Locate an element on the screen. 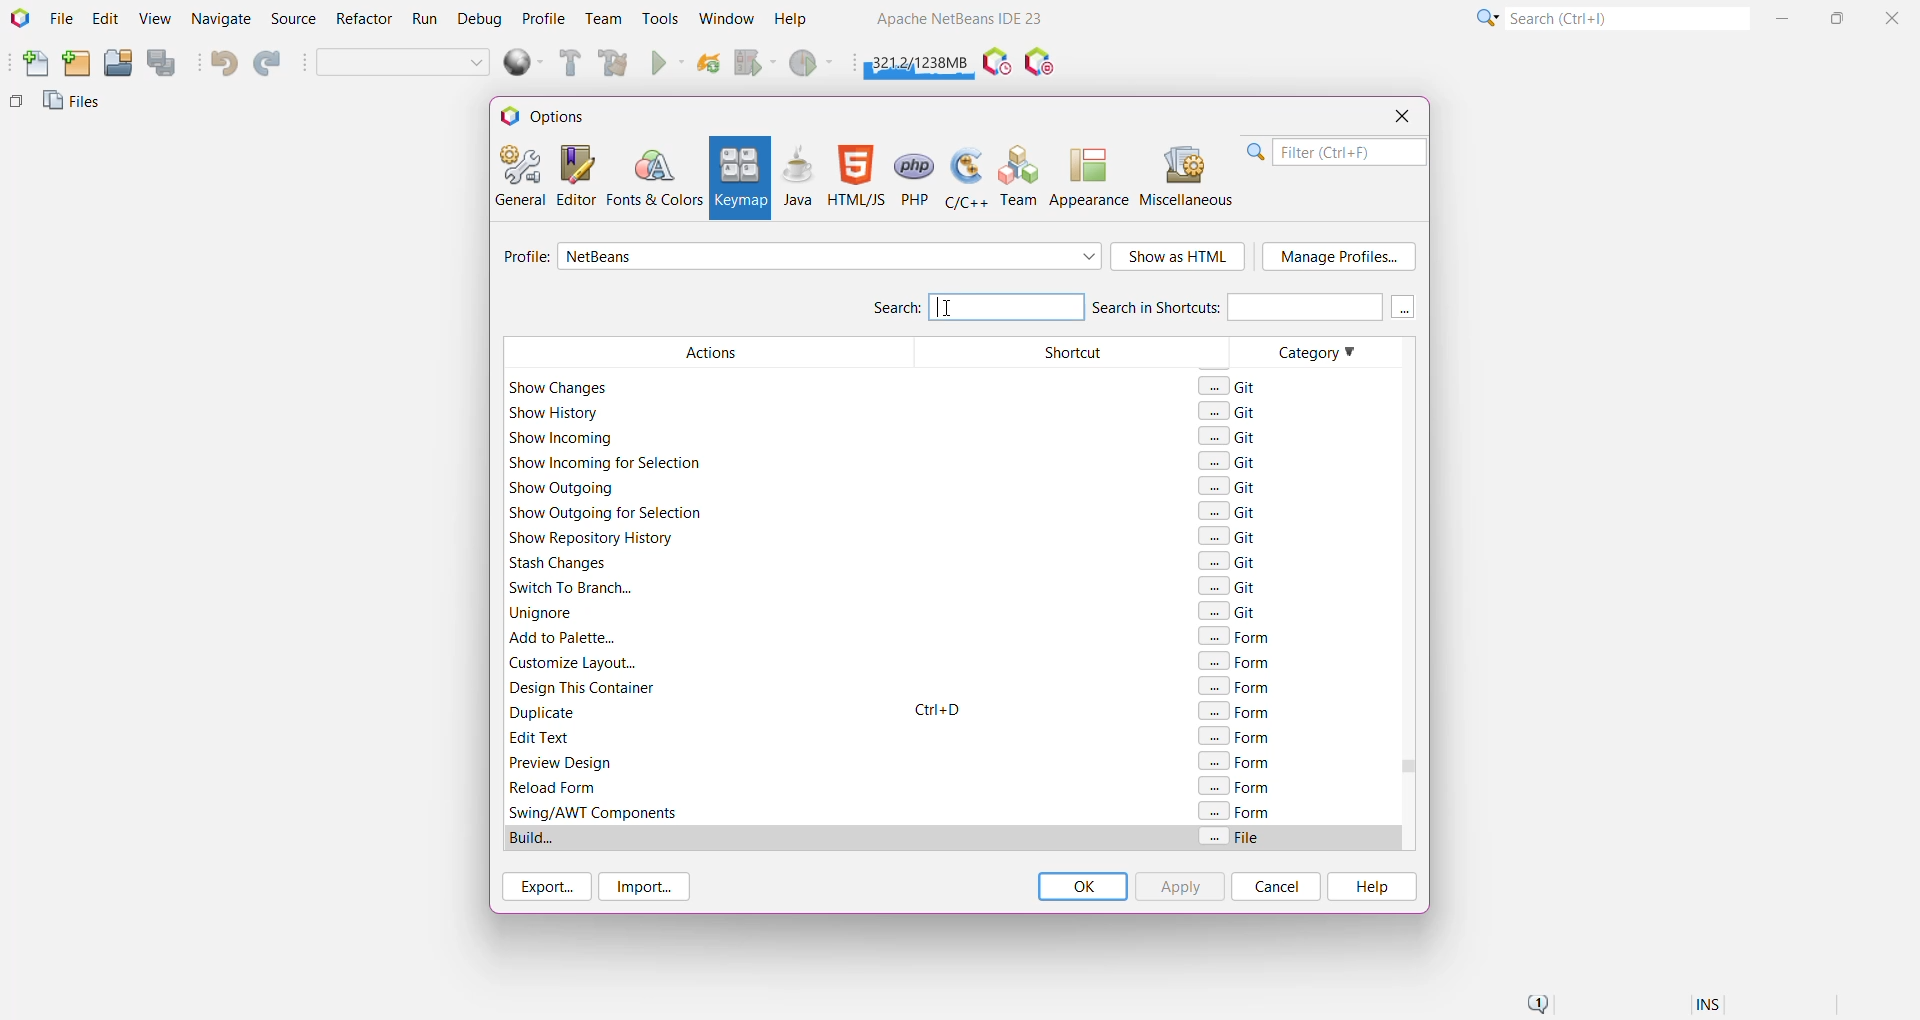 This screenshot has height=1020, width=1920. HTML/JS is located at coordinates (855, 176).